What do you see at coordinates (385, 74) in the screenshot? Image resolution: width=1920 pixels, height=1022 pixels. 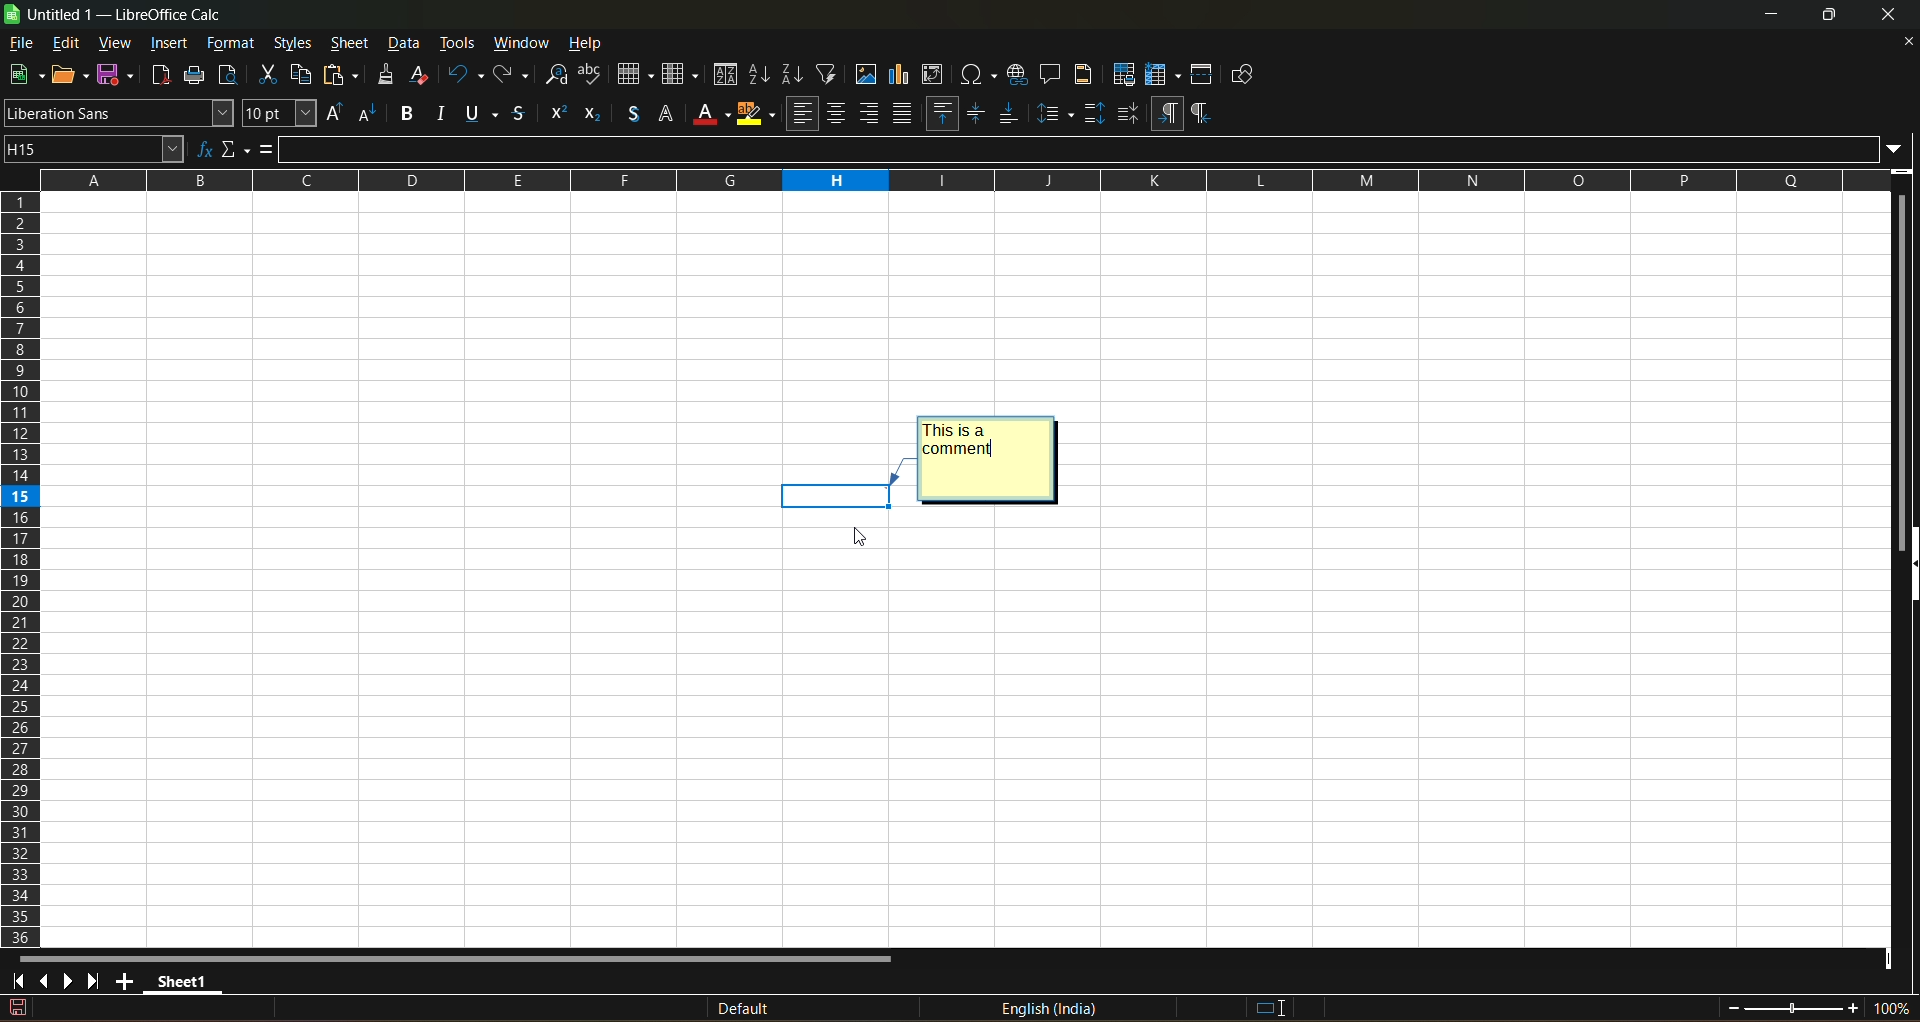 I see `clone formatting` at bounding box center [385, 74].